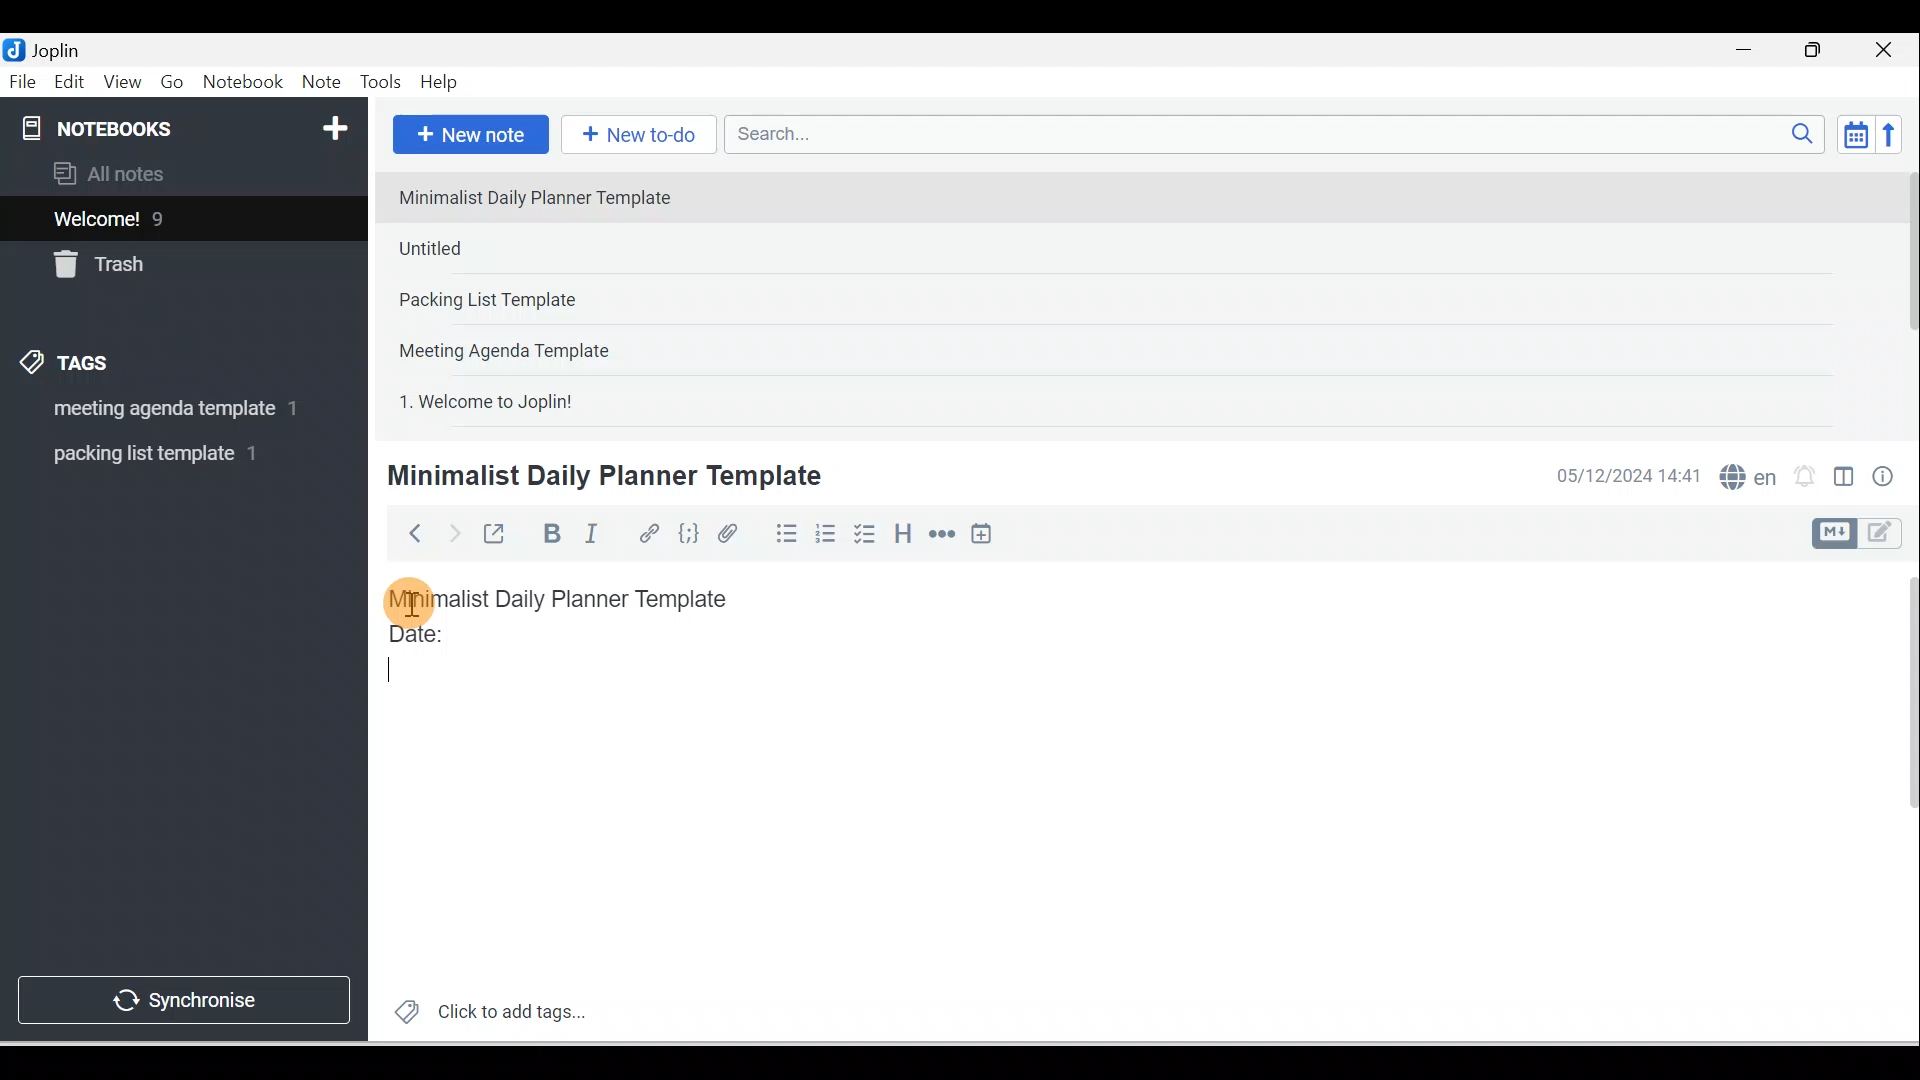  I want to click on Note 5, so click(559, 399).